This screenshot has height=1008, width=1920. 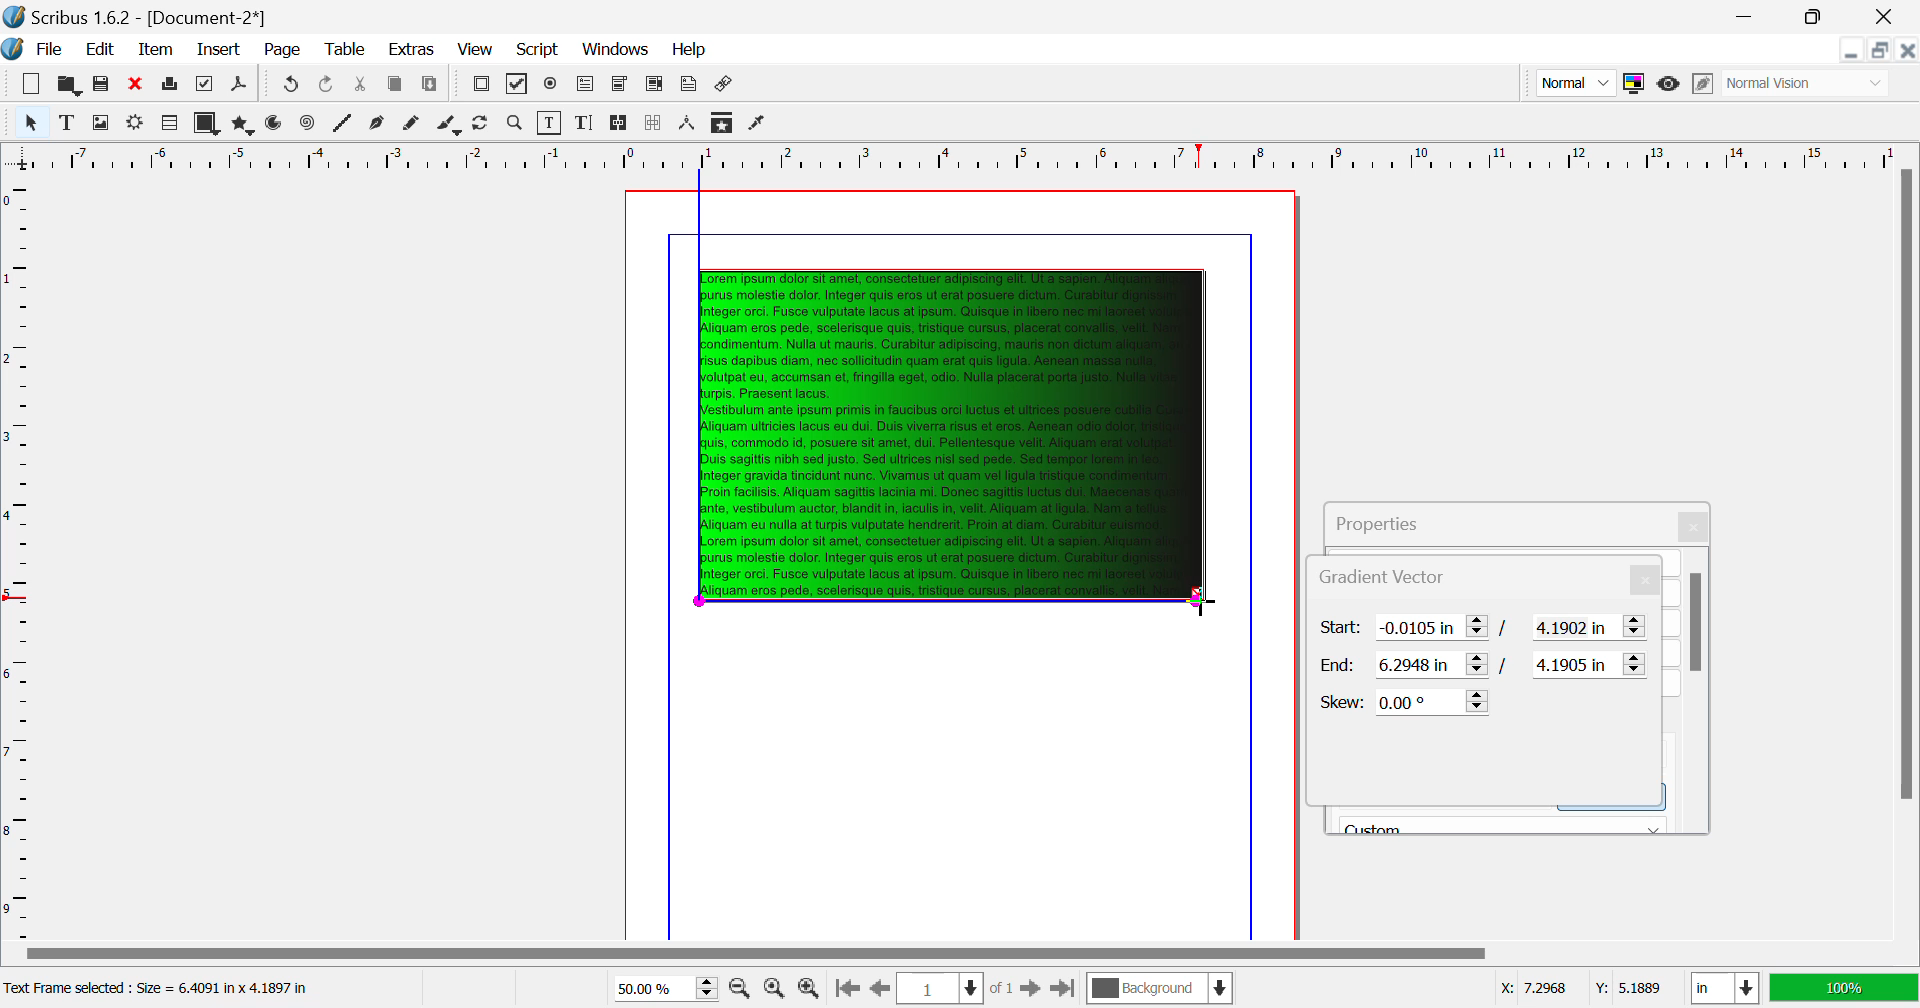 What do you see at coordinates (1580, 989) in the screenshot?
I see `Cursor Coordinates` at bounding box center [1580, 989].